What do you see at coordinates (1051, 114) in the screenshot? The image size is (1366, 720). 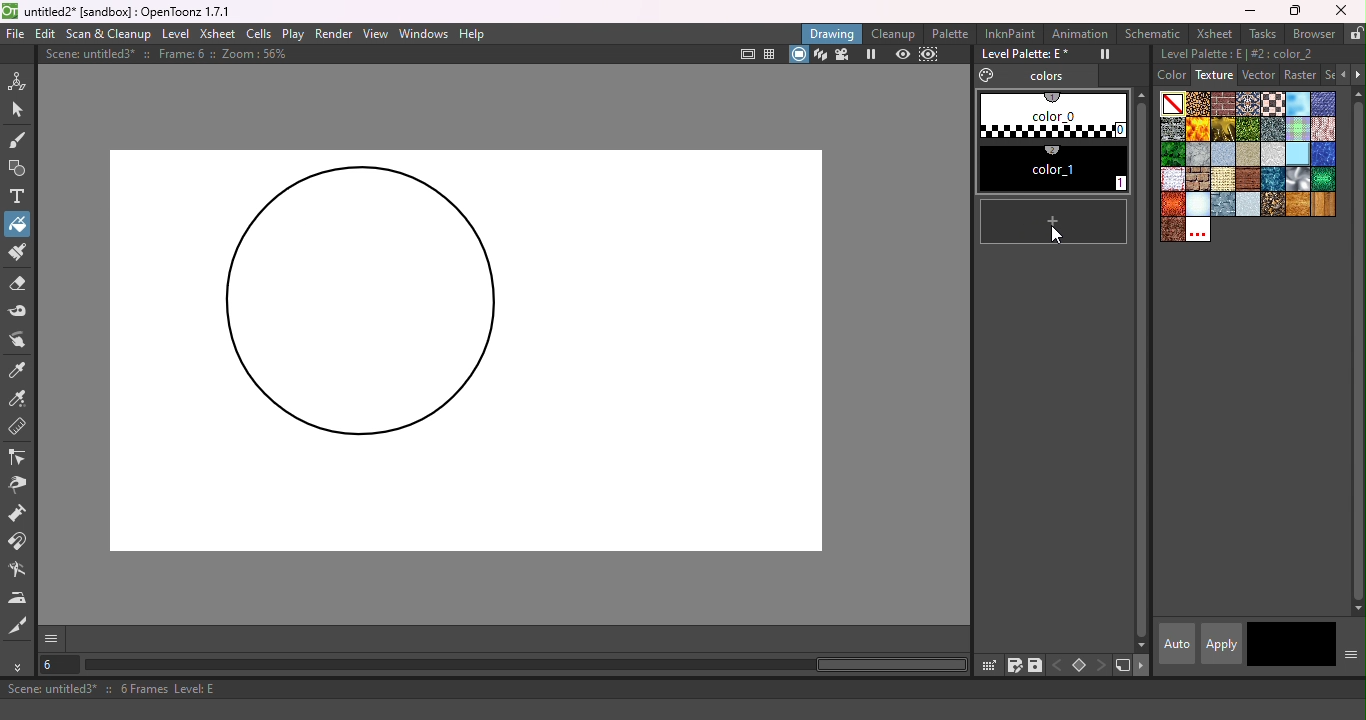 I see `#0 color_0 (1)` at bounding box center [1051, 114].